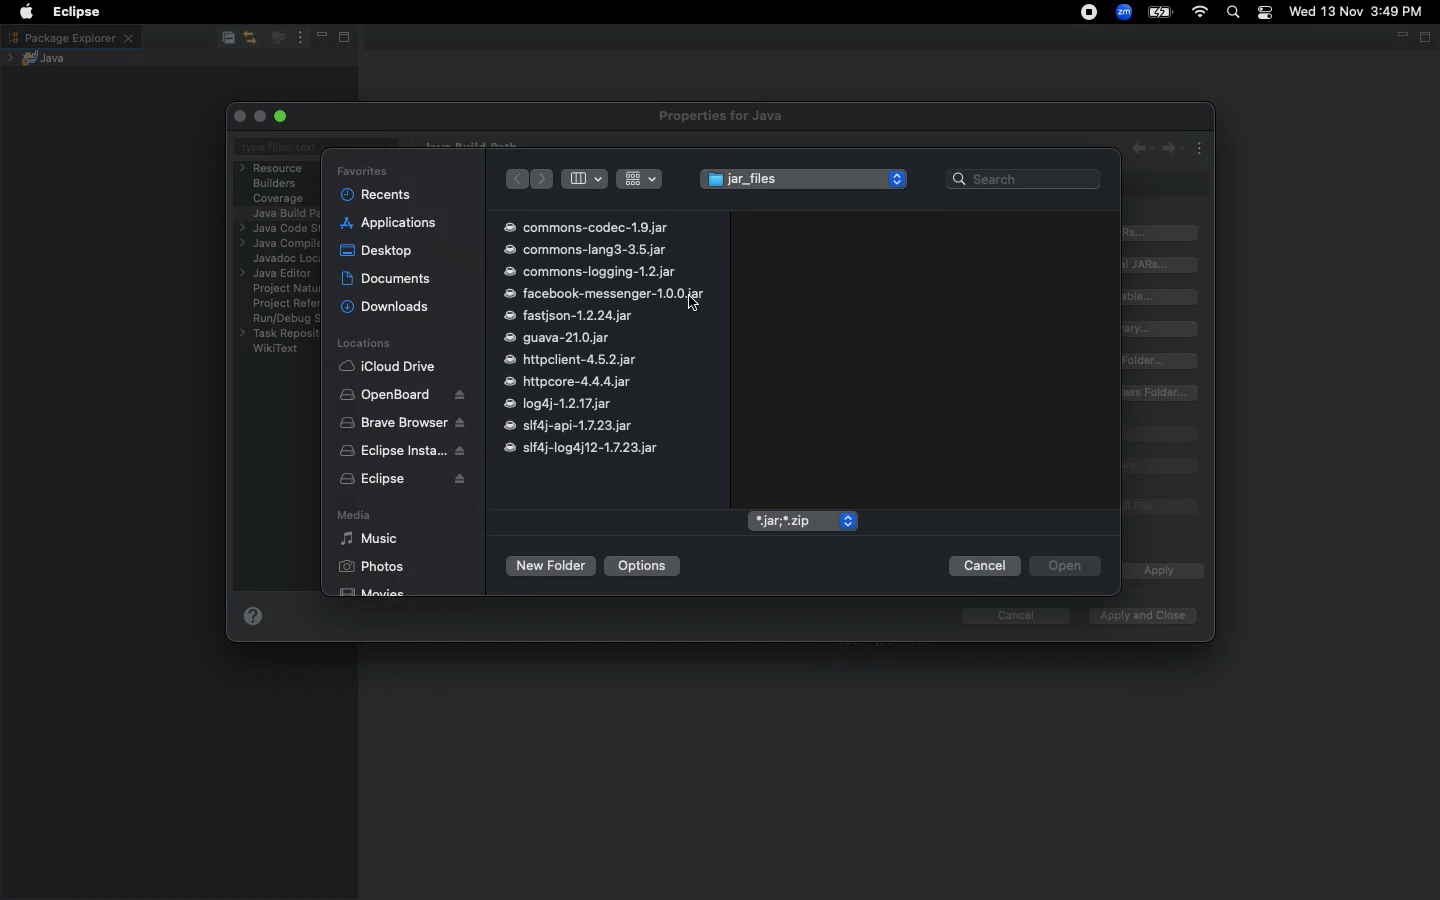 This screenshot has width=1440, height=900. Describe the element at coordinates (402, 423) in the screenshot. I see `Brave browser` at that location.